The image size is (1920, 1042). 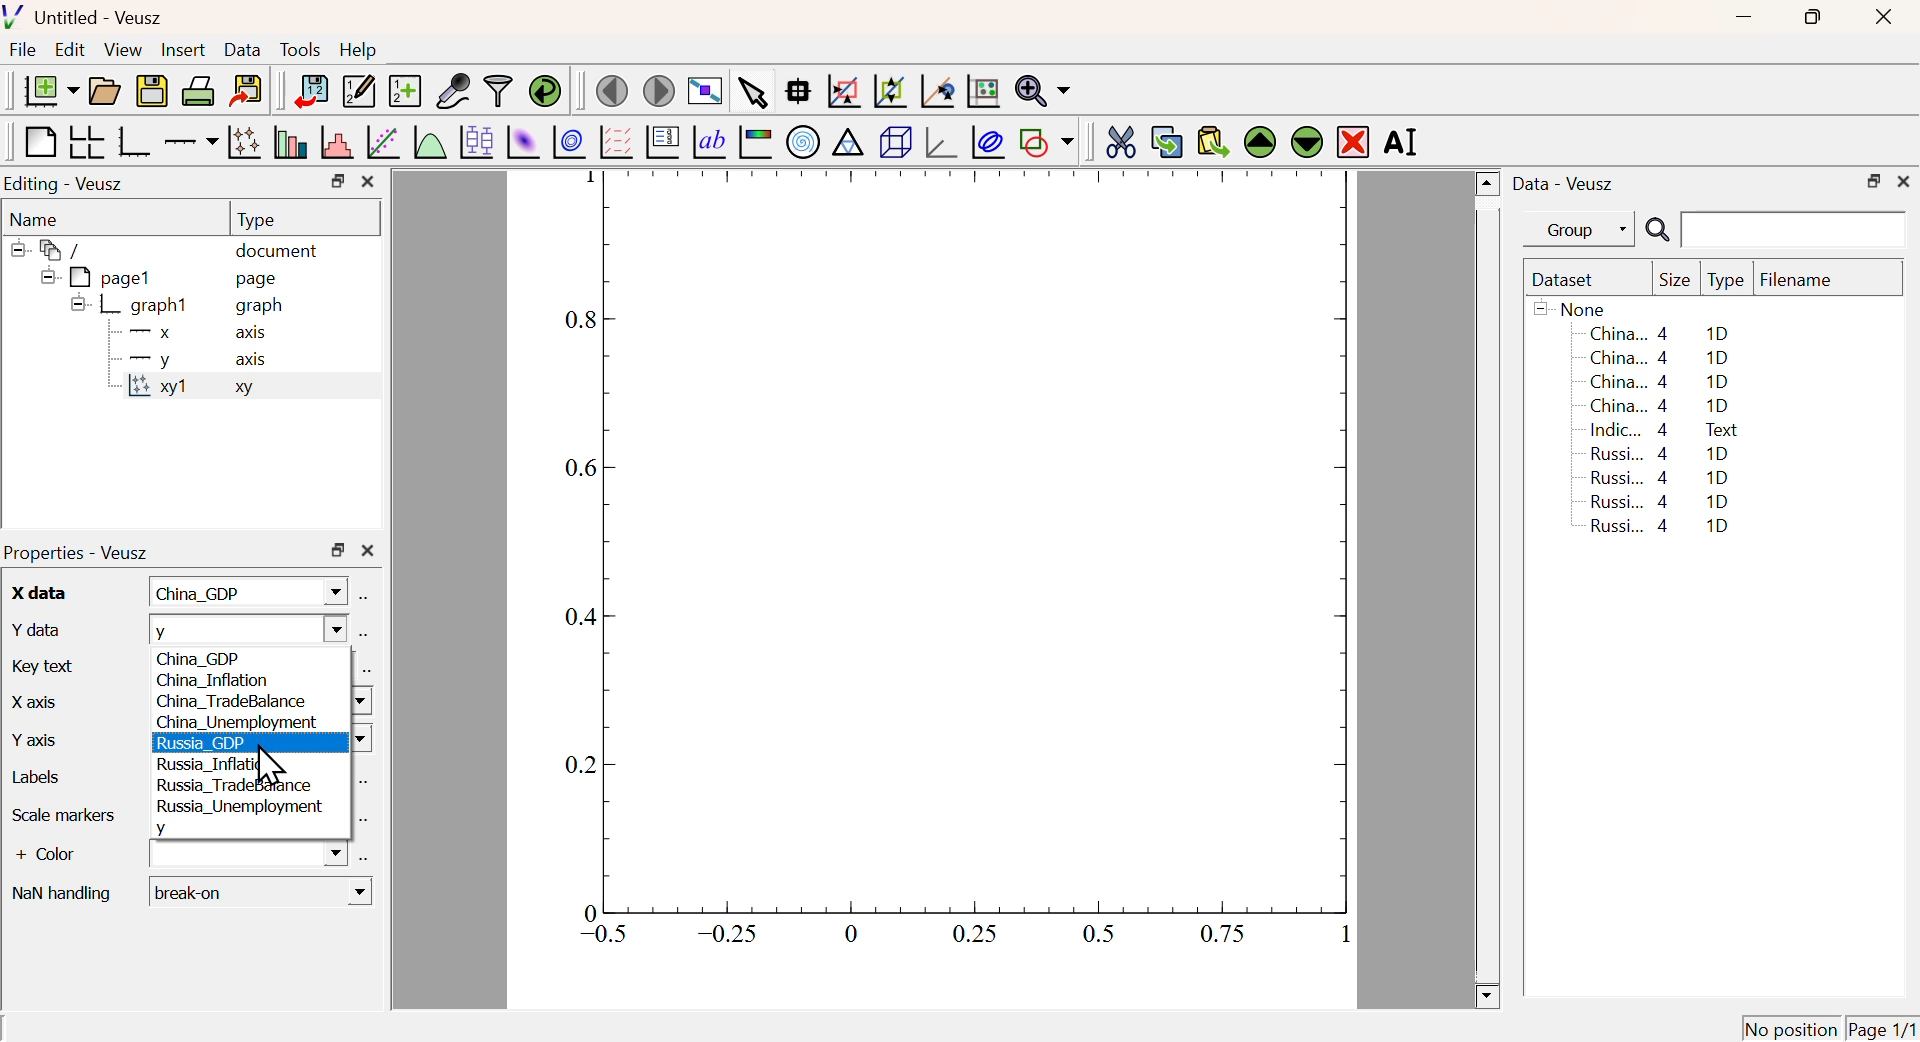 What do you see at coordinates (38, 736) in the screenshot?
I see `Y axis` at bounding box center [38, 736].